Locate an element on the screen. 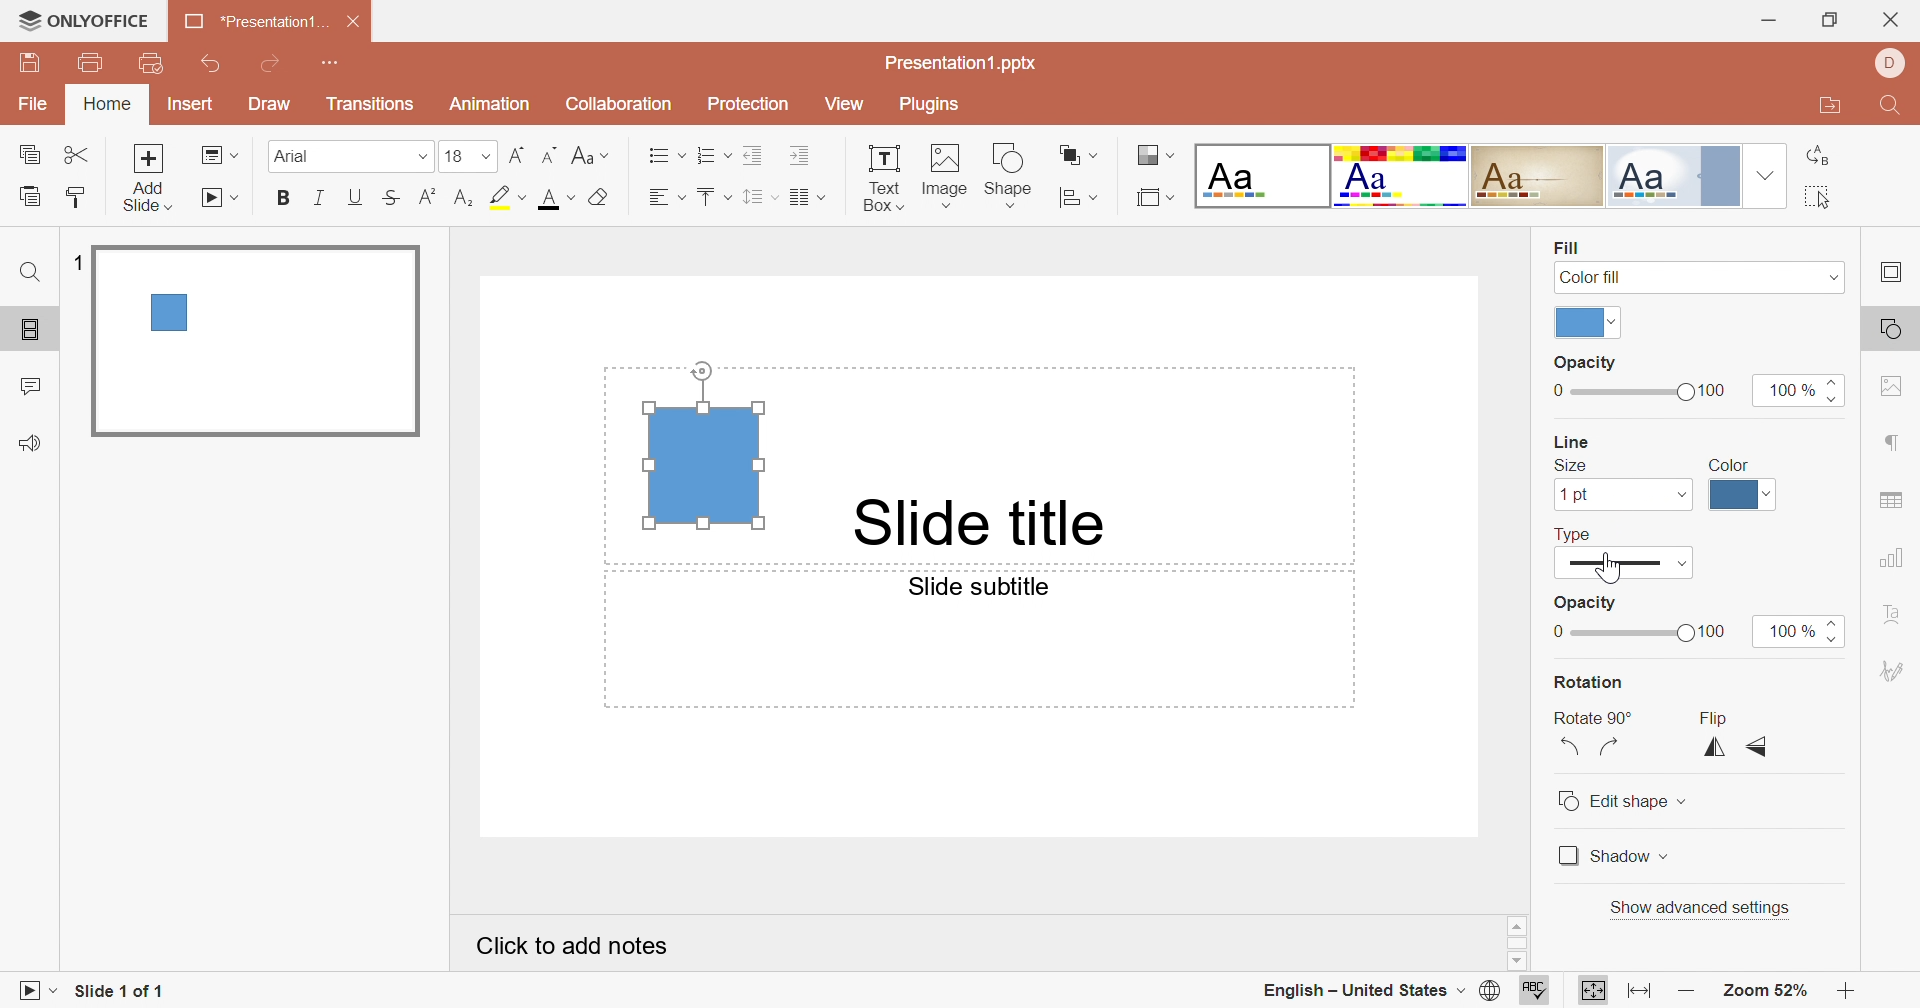 This screenshot has width=1920, height=1008. Strikethrough is located at coordinates (397, 197).